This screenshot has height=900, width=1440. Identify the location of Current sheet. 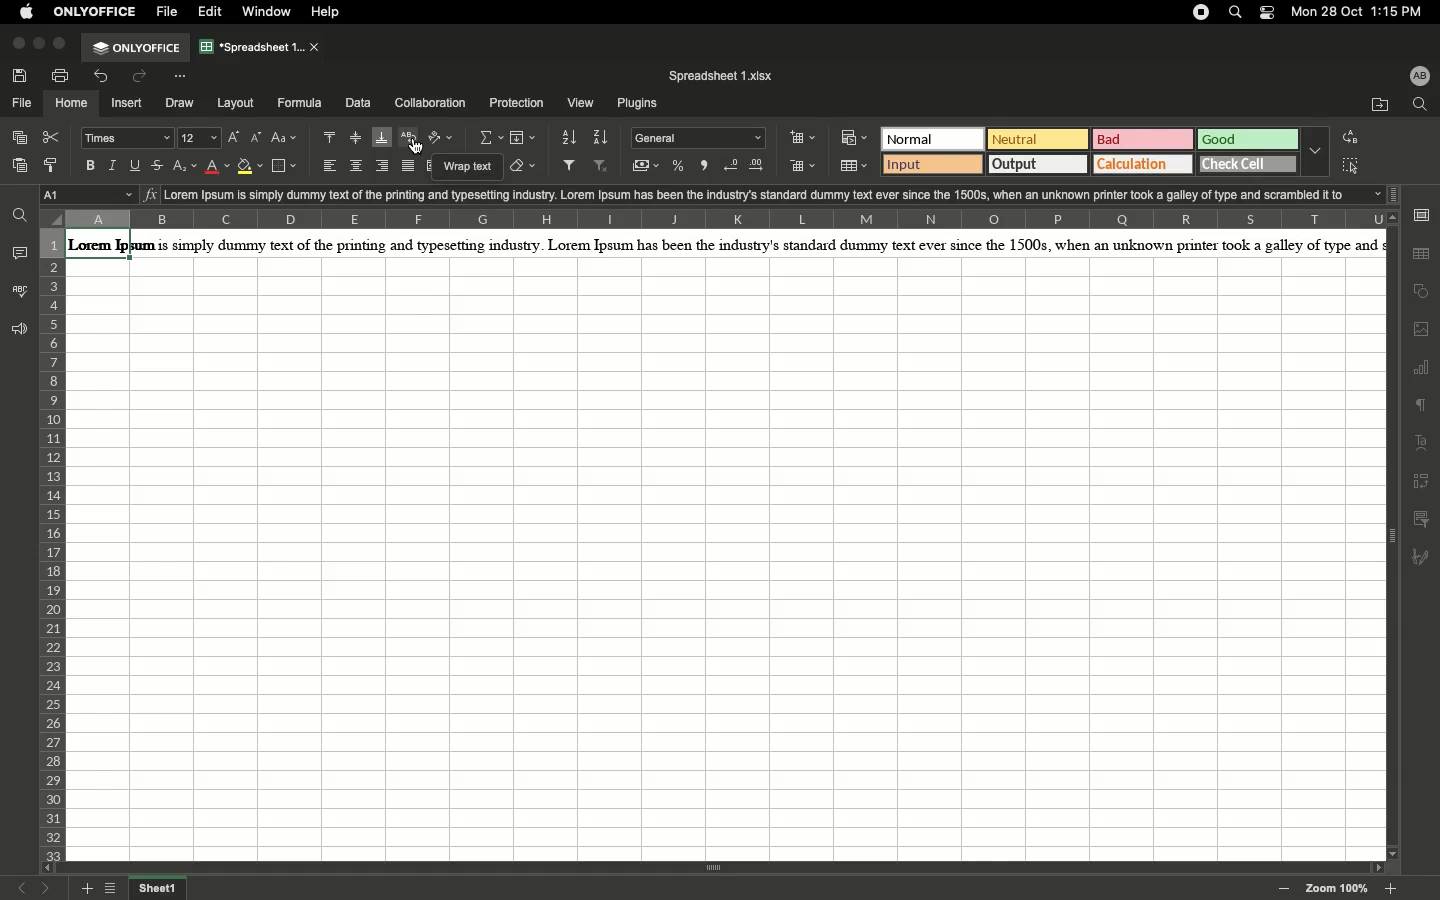
(160, 888).